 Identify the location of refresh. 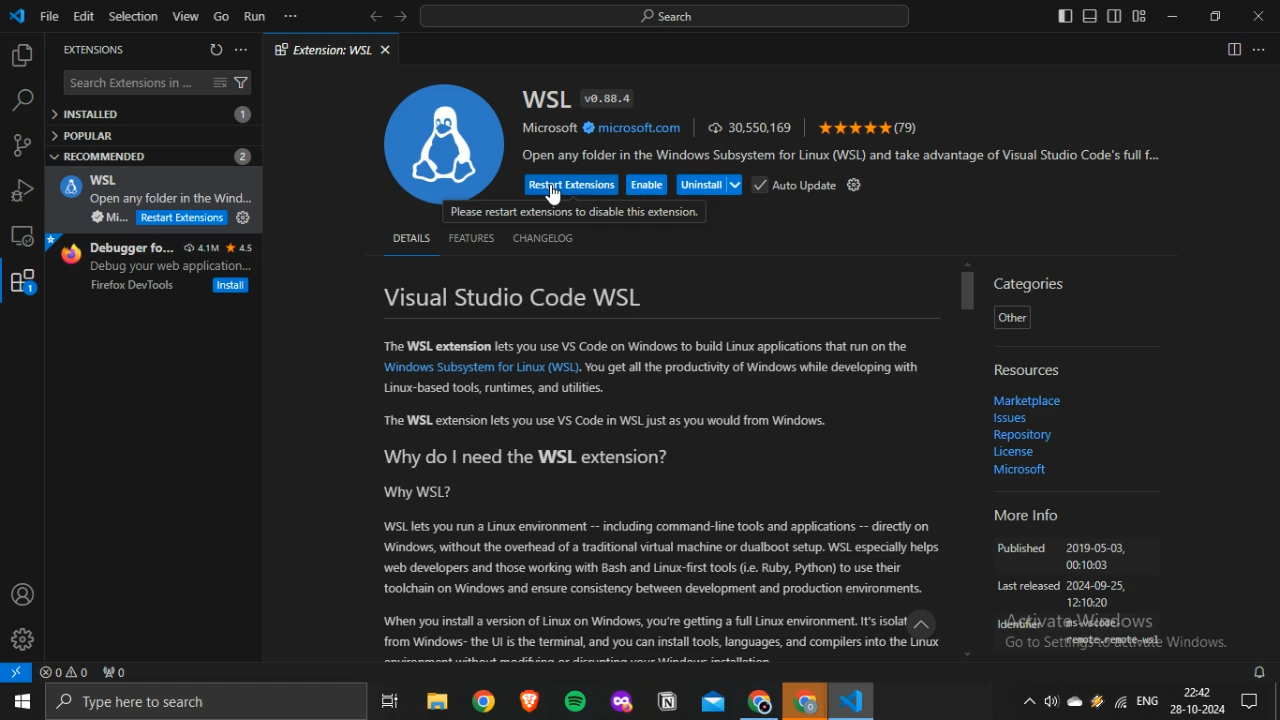
(216, 49).